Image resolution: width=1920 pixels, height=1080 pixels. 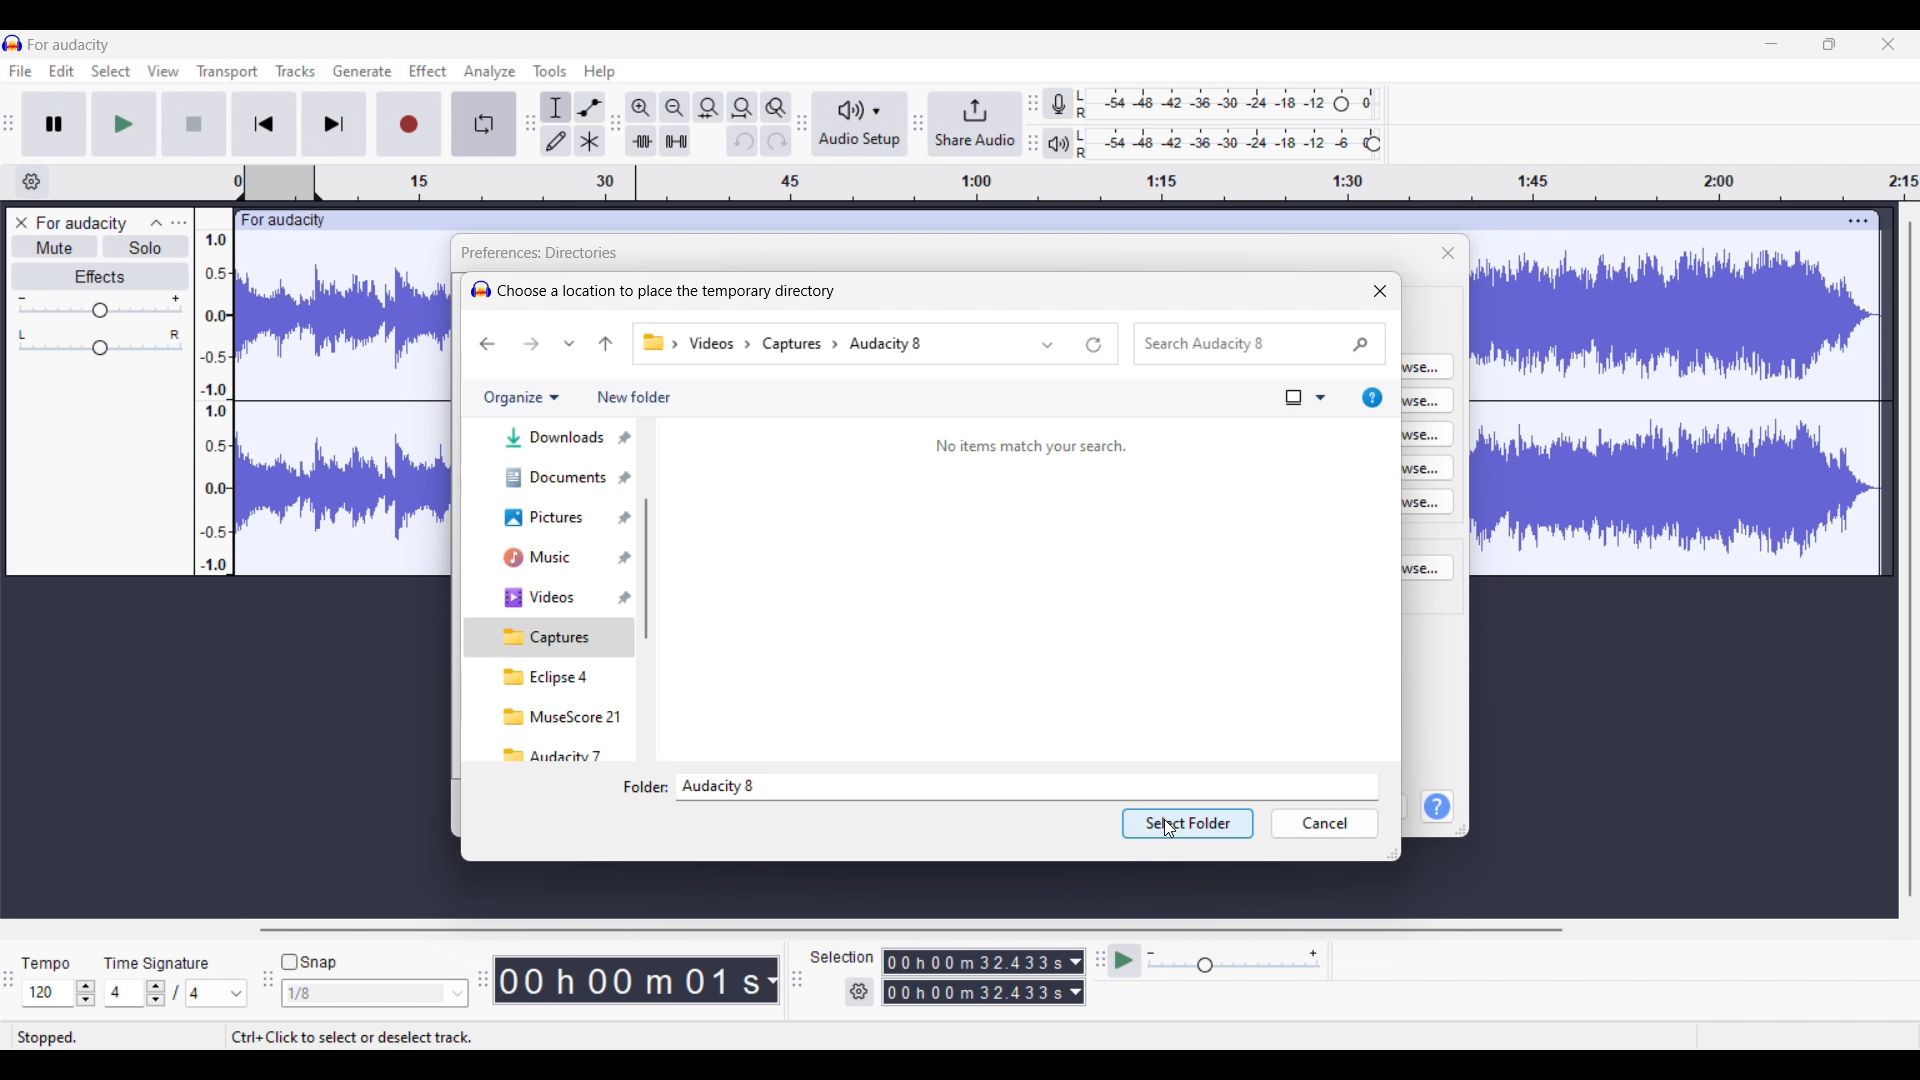 I want to click on Close interface, so click(x=1889, y=44).